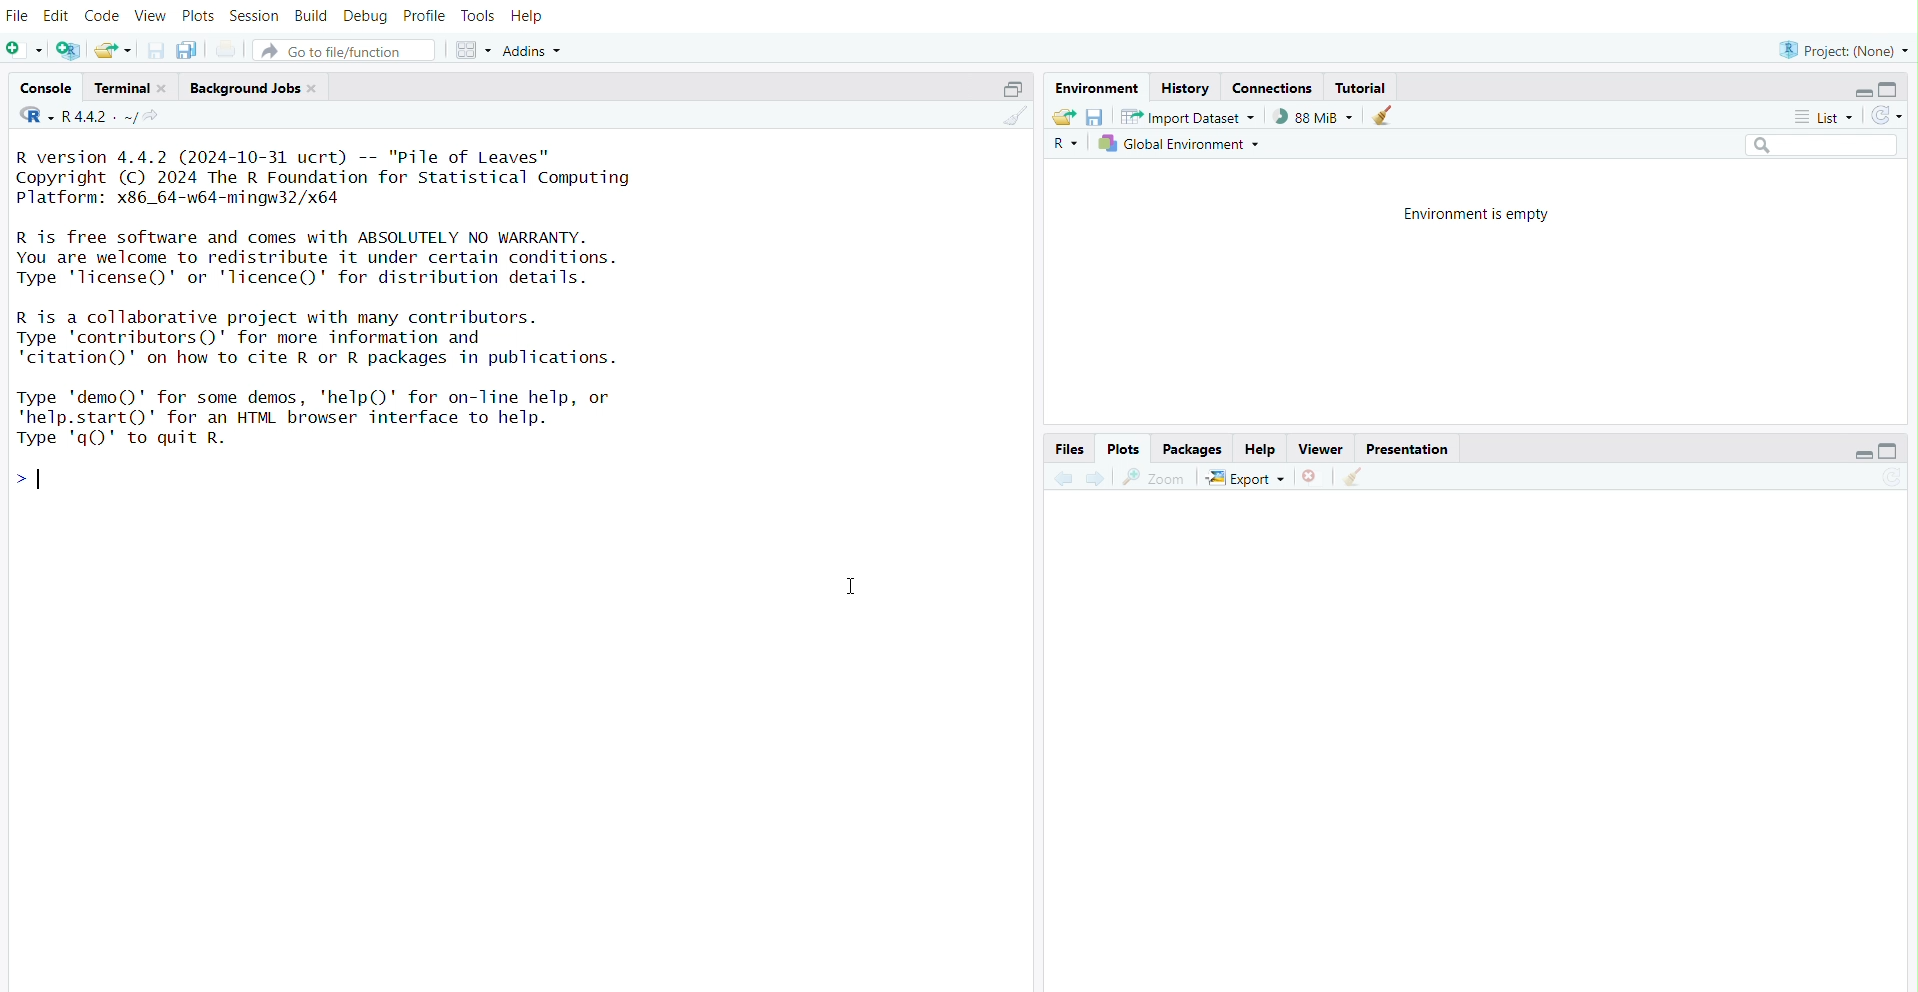 The height and width of the screenshot is (992, 1918). What do you see at coordinates (1187, 145) in the screenshot?
I see `global environment` at bounding box center [1187, 145].